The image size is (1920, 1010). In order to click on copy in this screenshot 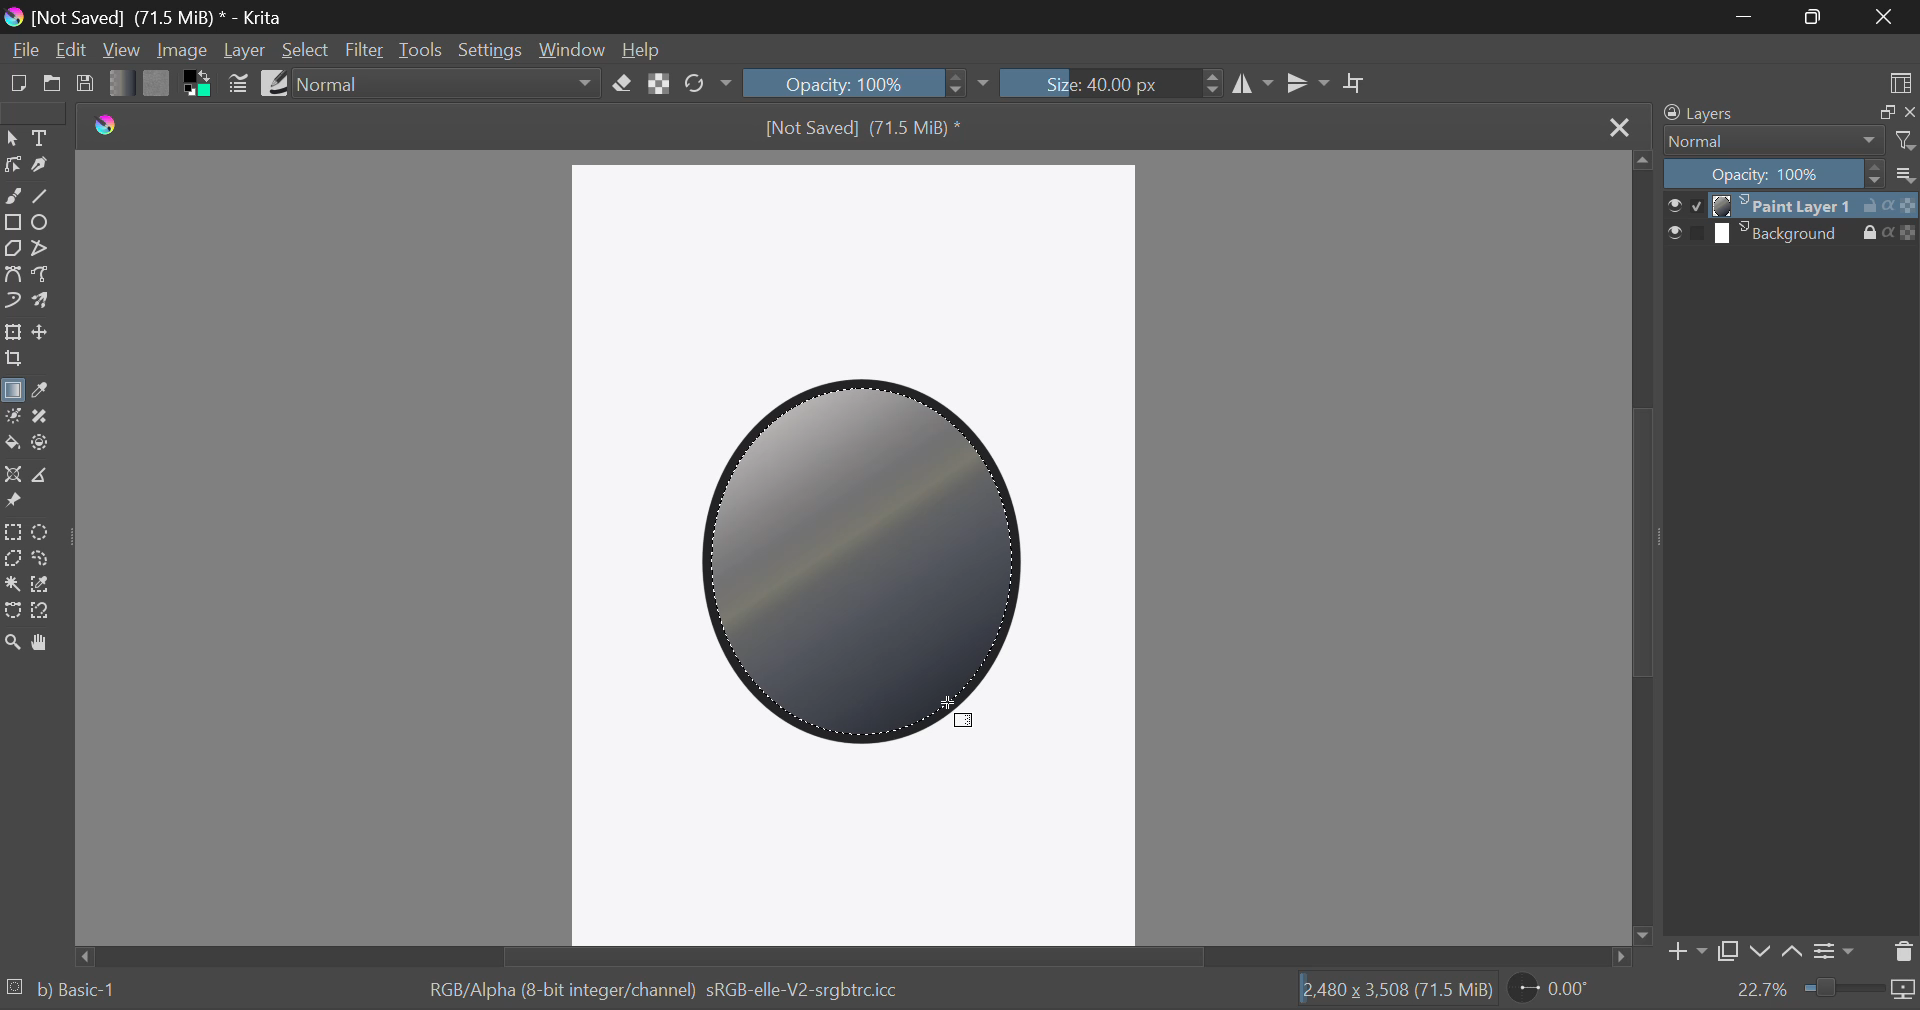, I will do `click(1886, 111)`.